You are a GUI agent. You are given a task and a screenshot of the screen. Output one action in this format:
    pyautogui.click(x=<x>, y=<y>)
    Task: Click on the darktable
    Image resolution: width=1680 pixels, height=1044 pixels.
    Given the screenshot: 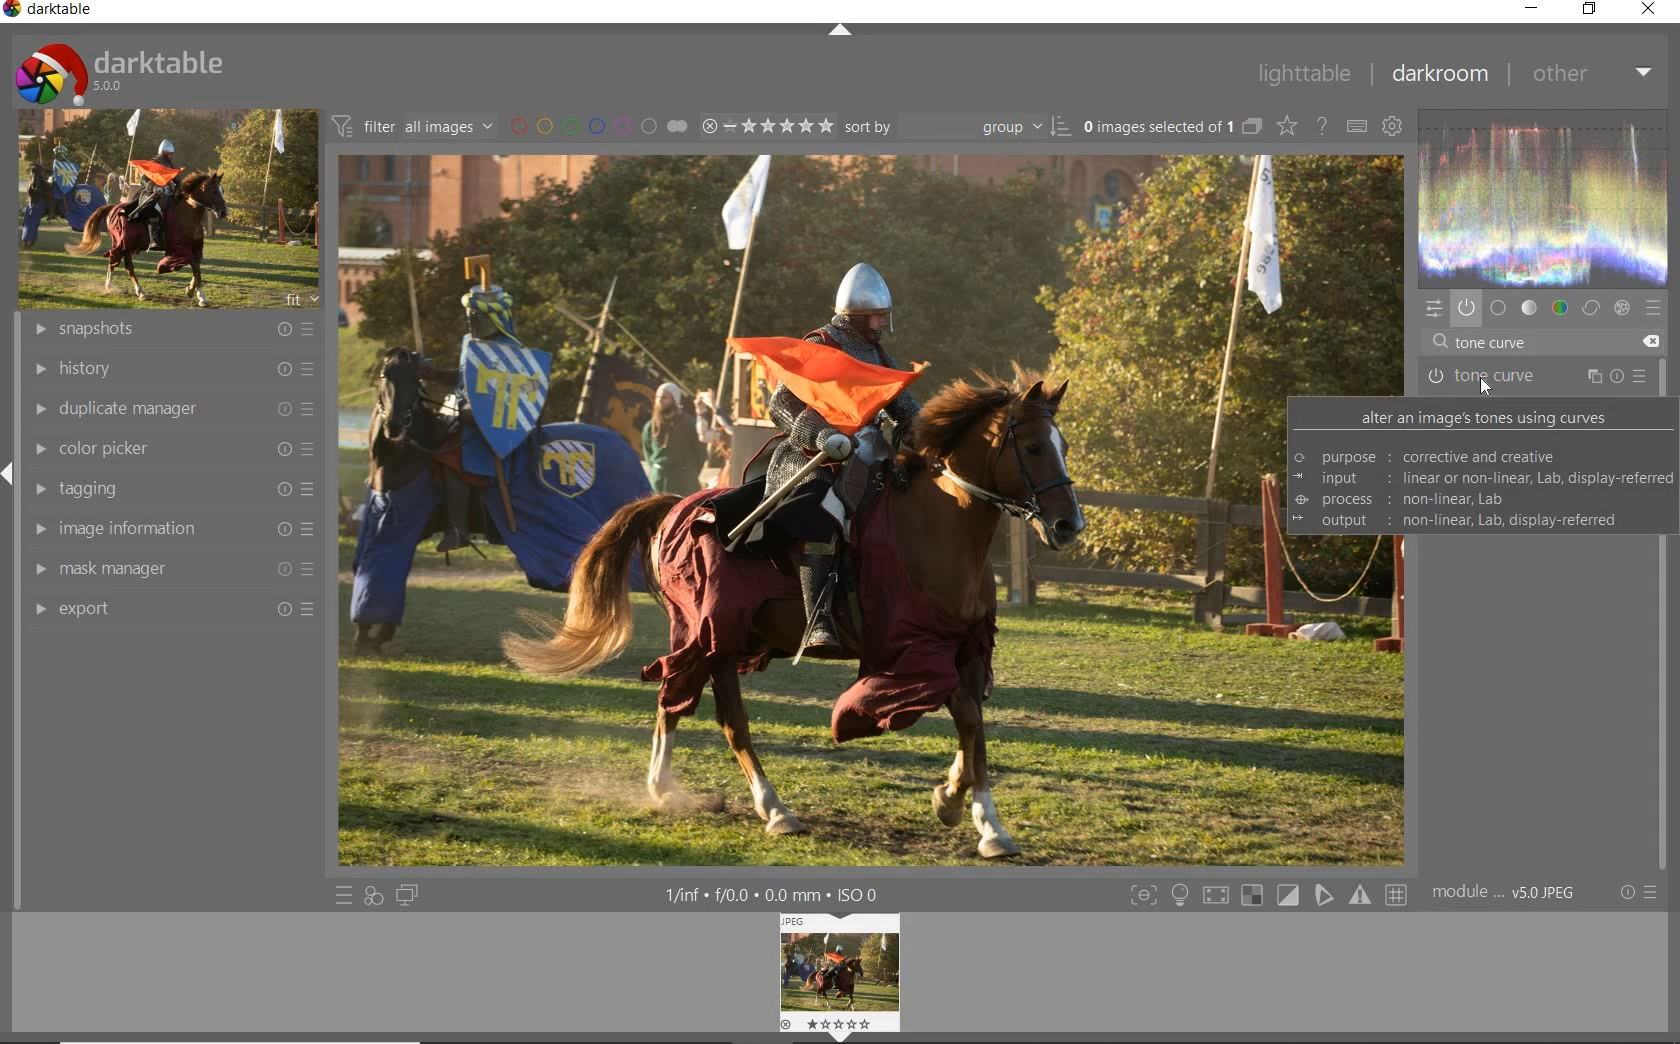 What is the action you would take?
    pyautogui.click(x=118, y=69)
    